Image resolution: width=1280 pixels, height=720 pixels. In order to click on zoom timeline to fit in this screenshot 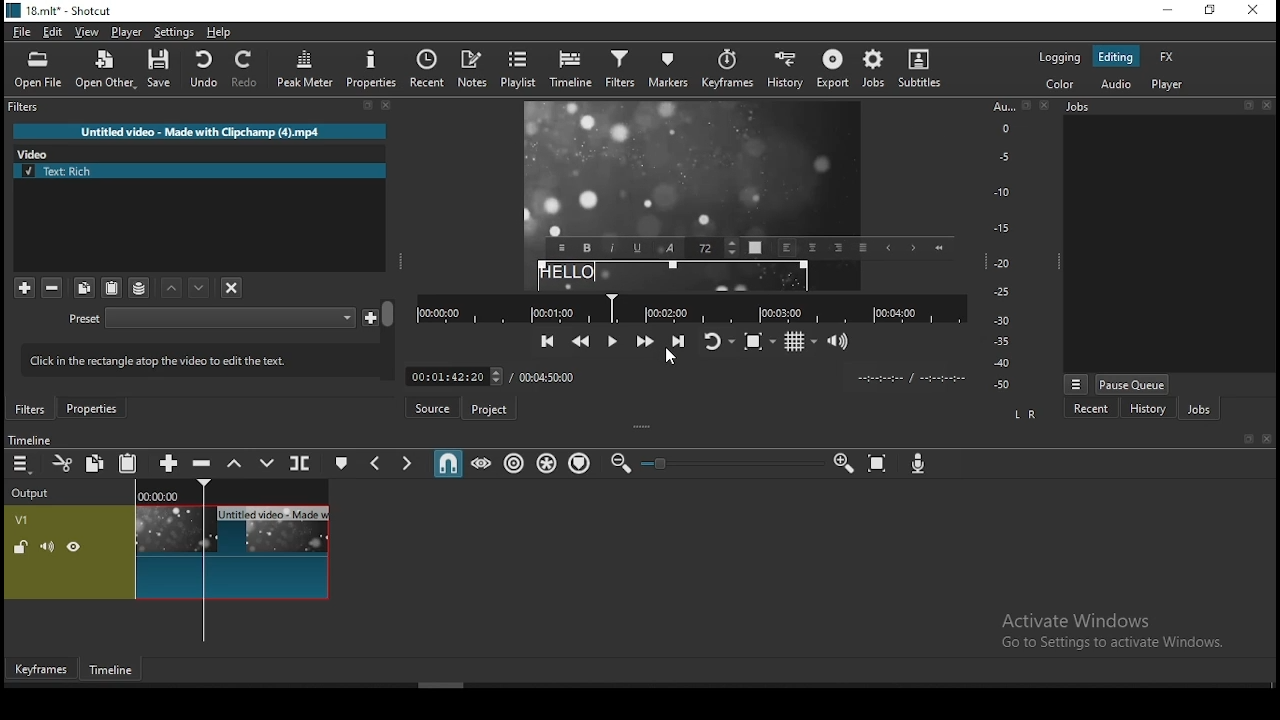, I will do `click(878, 463)`.